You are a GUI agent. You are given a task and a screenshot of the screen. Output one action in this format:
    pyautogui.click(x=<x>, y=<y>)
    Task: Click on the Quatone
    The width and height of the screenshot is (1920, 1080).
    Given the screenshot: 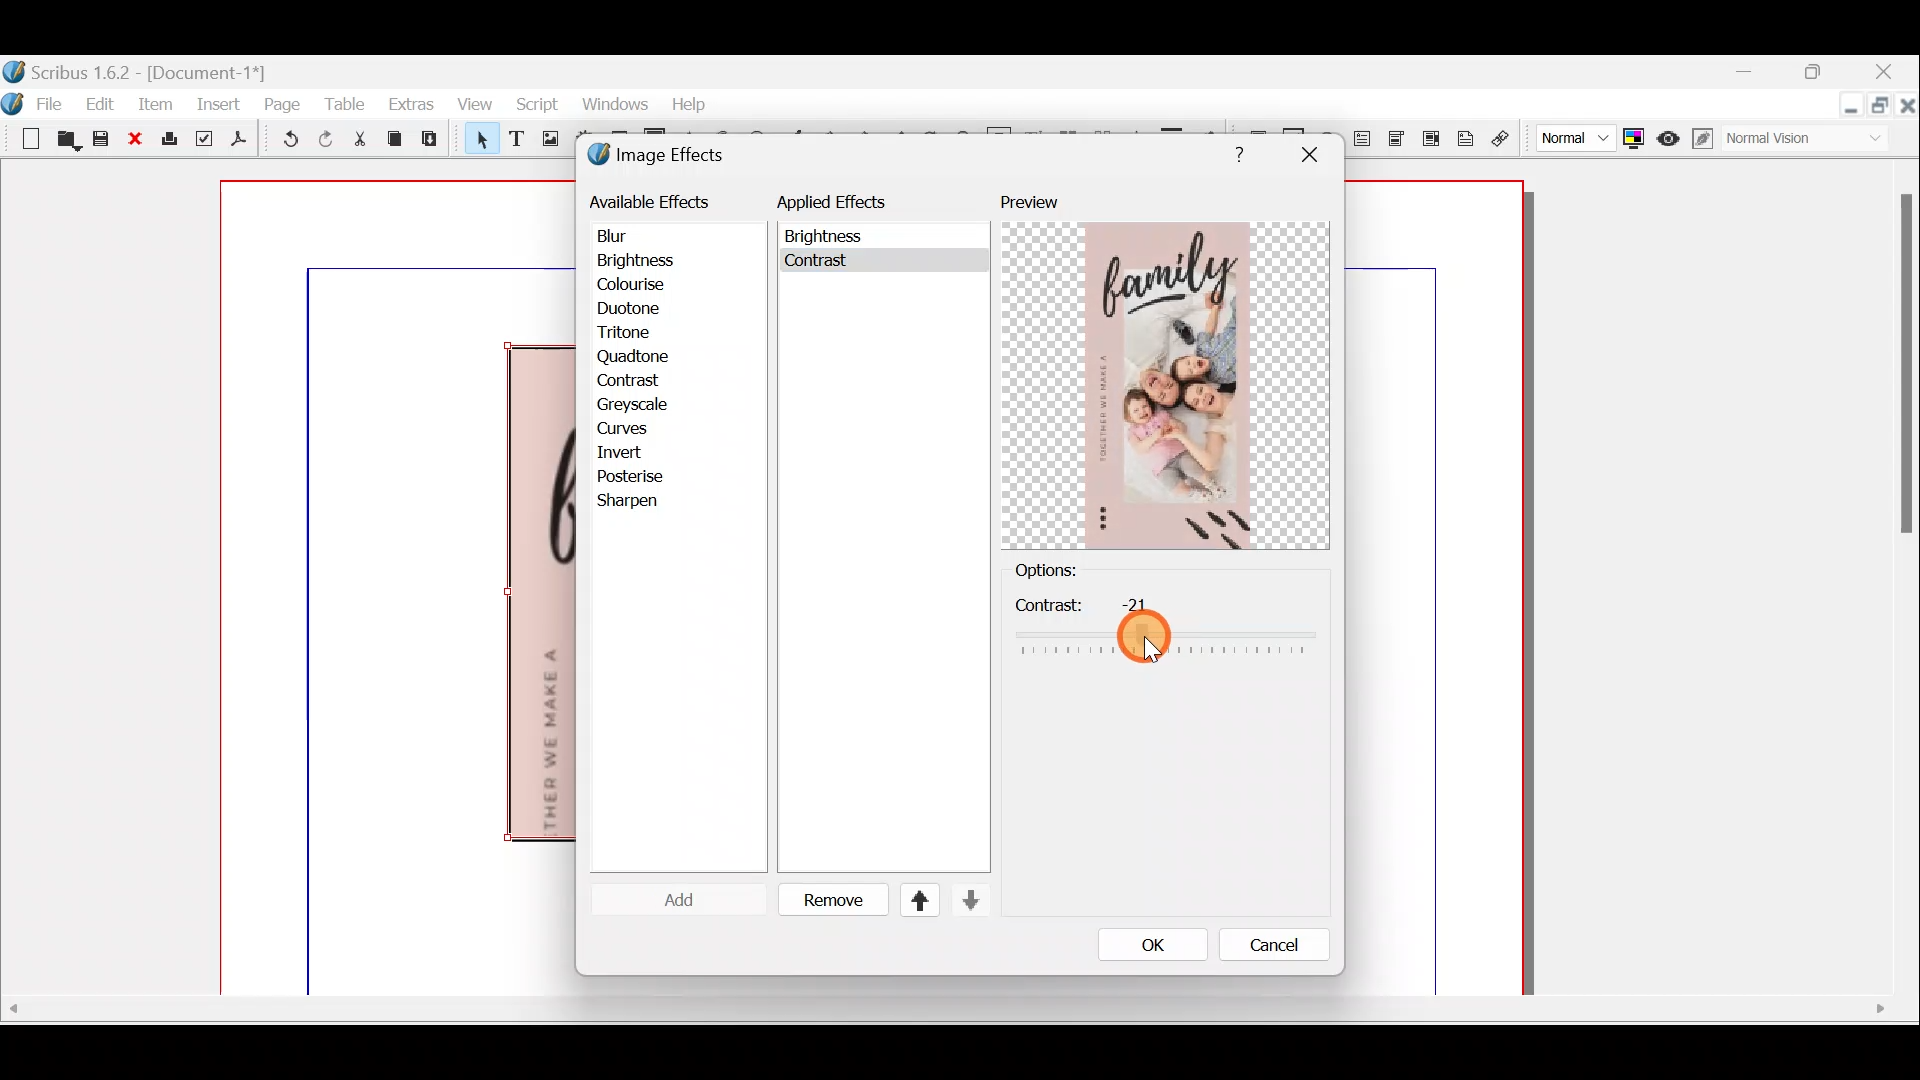 What is the action you would take?
    pyautogui.click(x=633, y=357)
    